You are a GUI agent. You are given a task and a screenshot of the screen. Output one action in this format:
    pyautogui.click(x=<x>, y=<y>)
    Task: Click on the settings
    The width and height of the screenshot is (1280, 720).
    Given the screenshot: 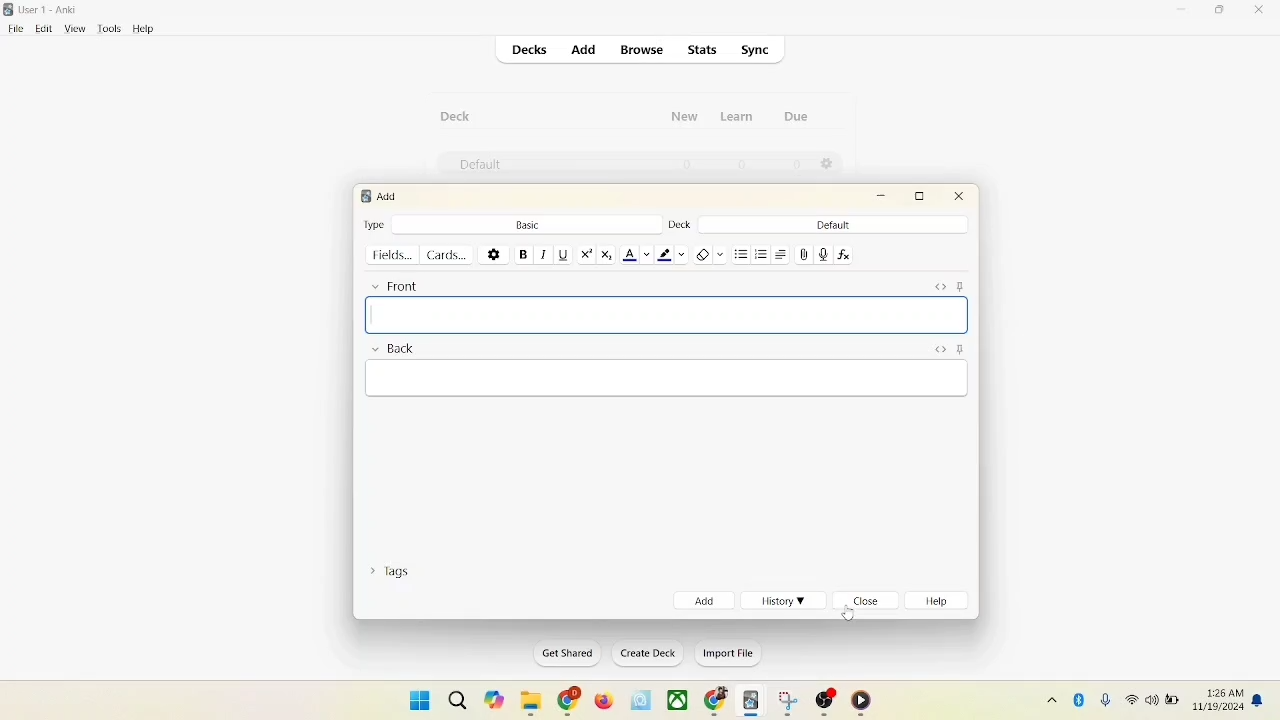 What is the action you would take?
    pyautogui.click(x=494, y=253)
    